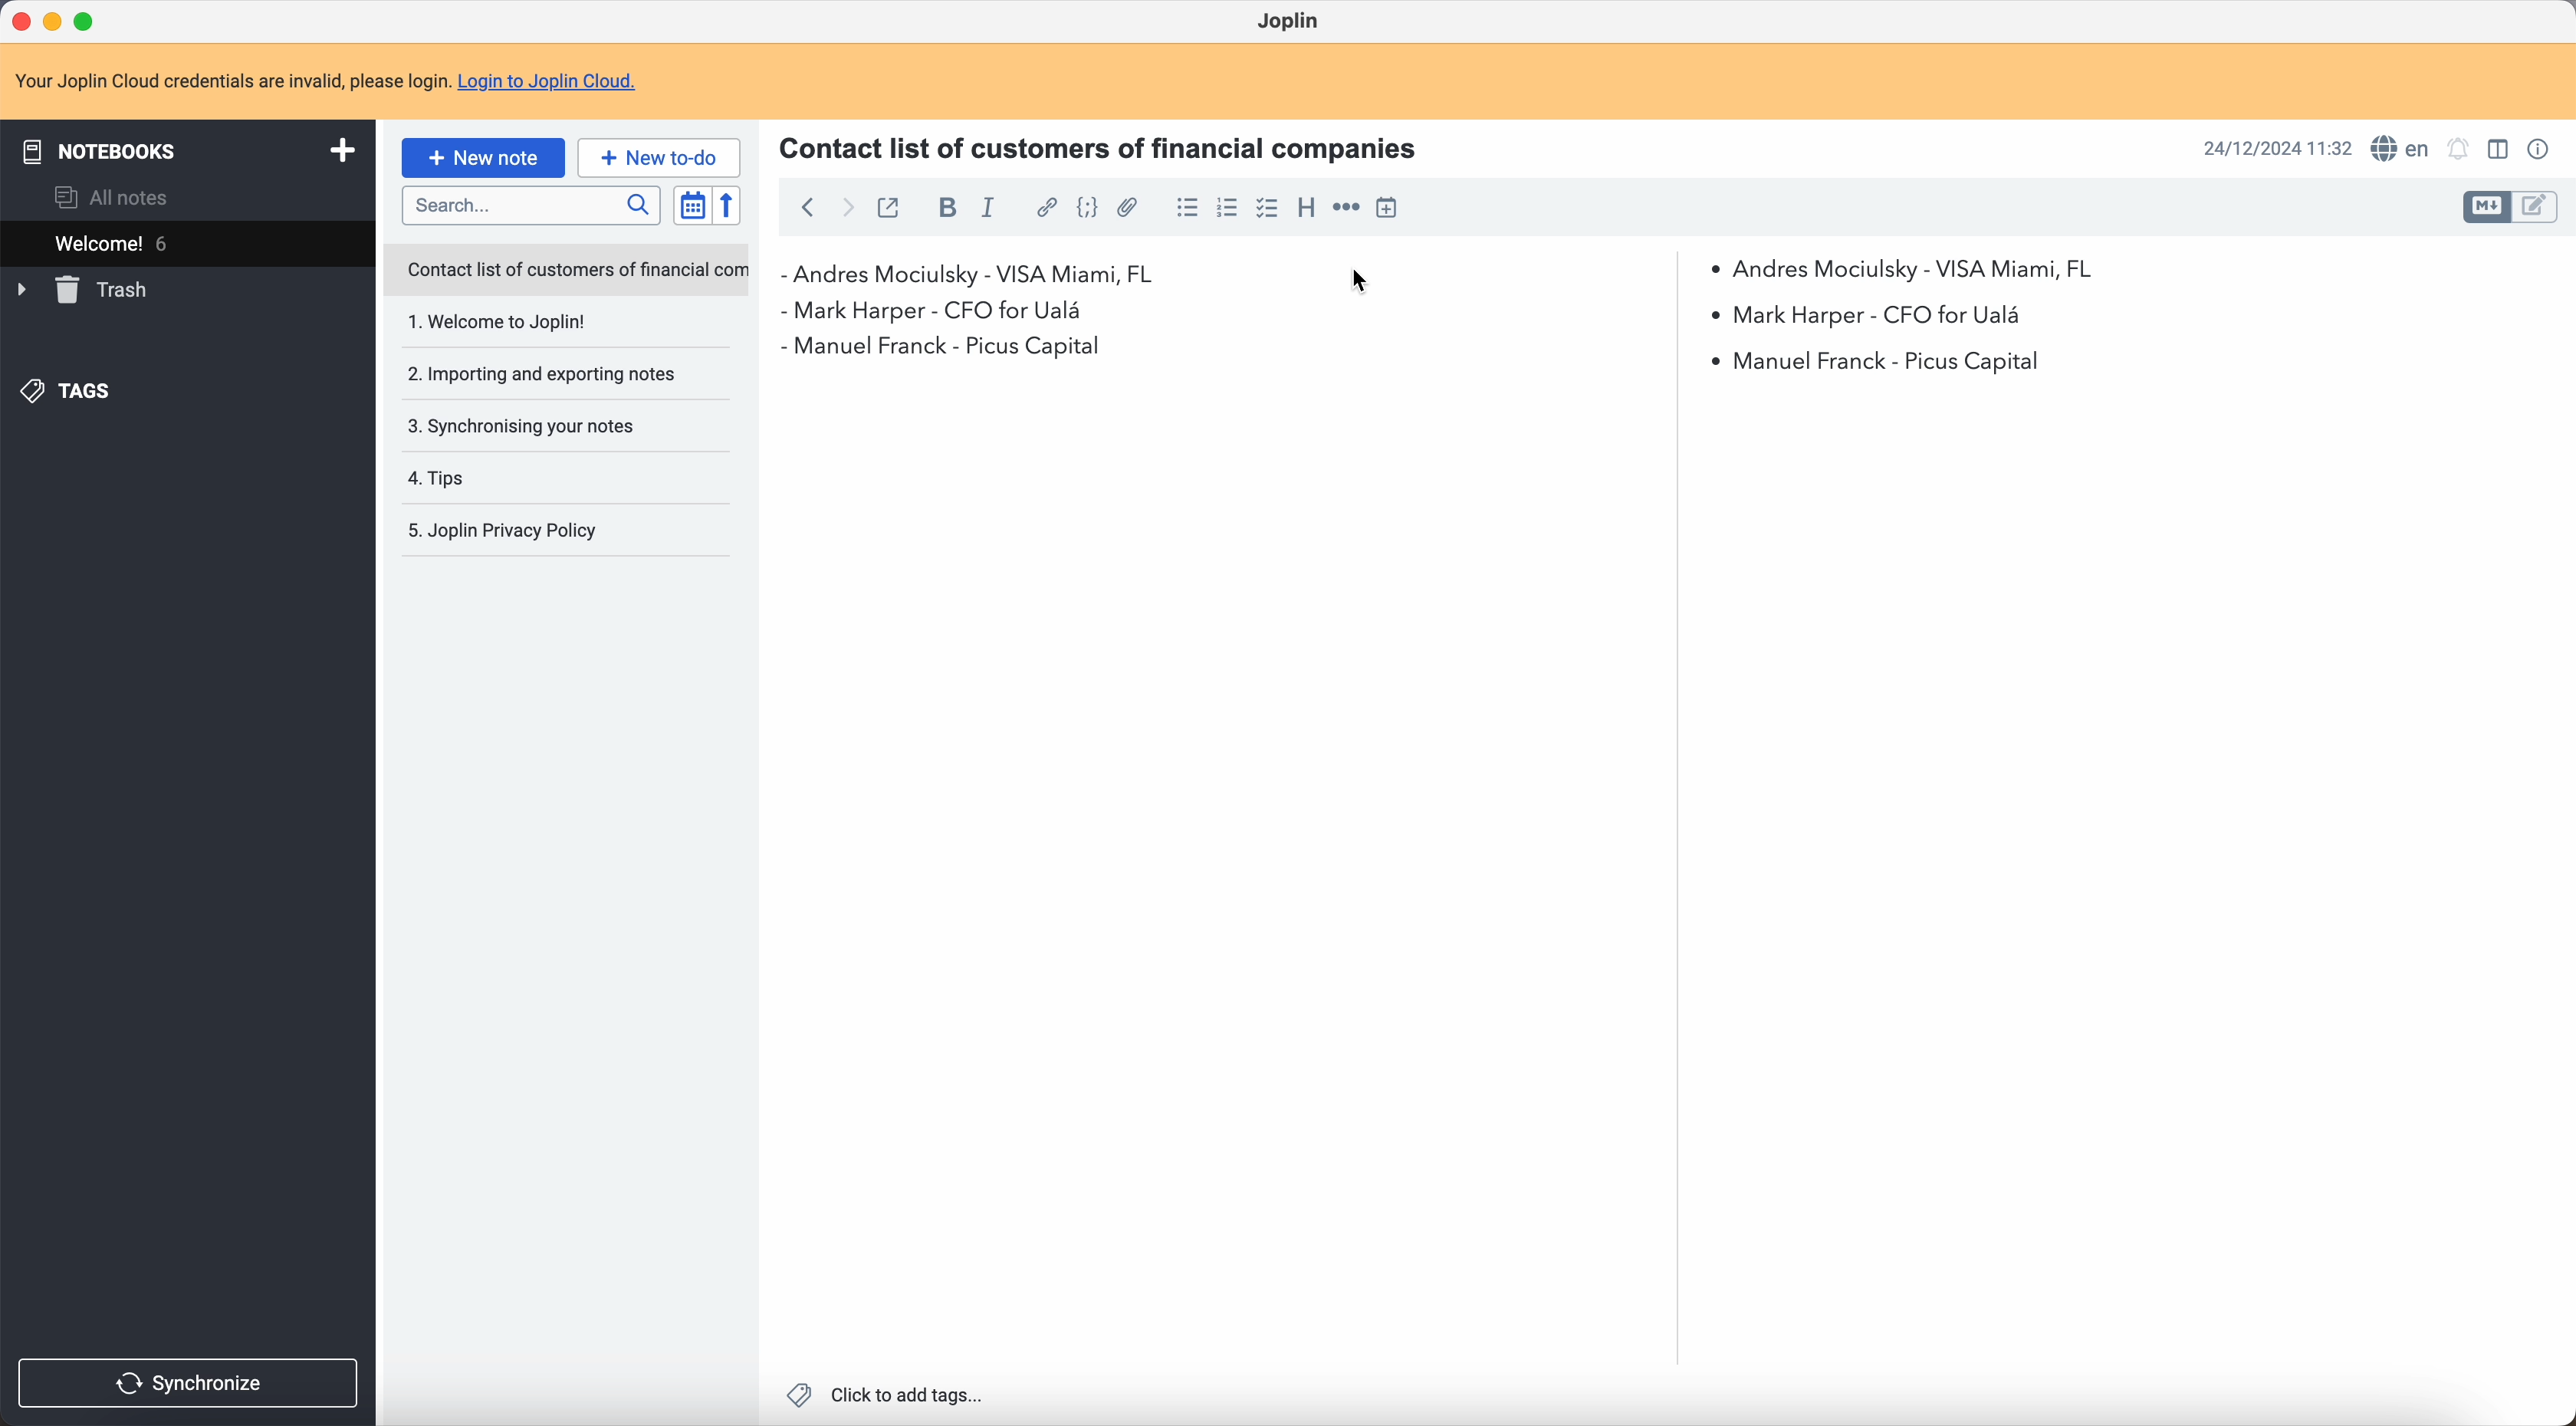 This screenshot has width=2576, height=1426. Describe the element at coordinates (884, 1394) in the screenshot. I see `click to add tags` at that location.